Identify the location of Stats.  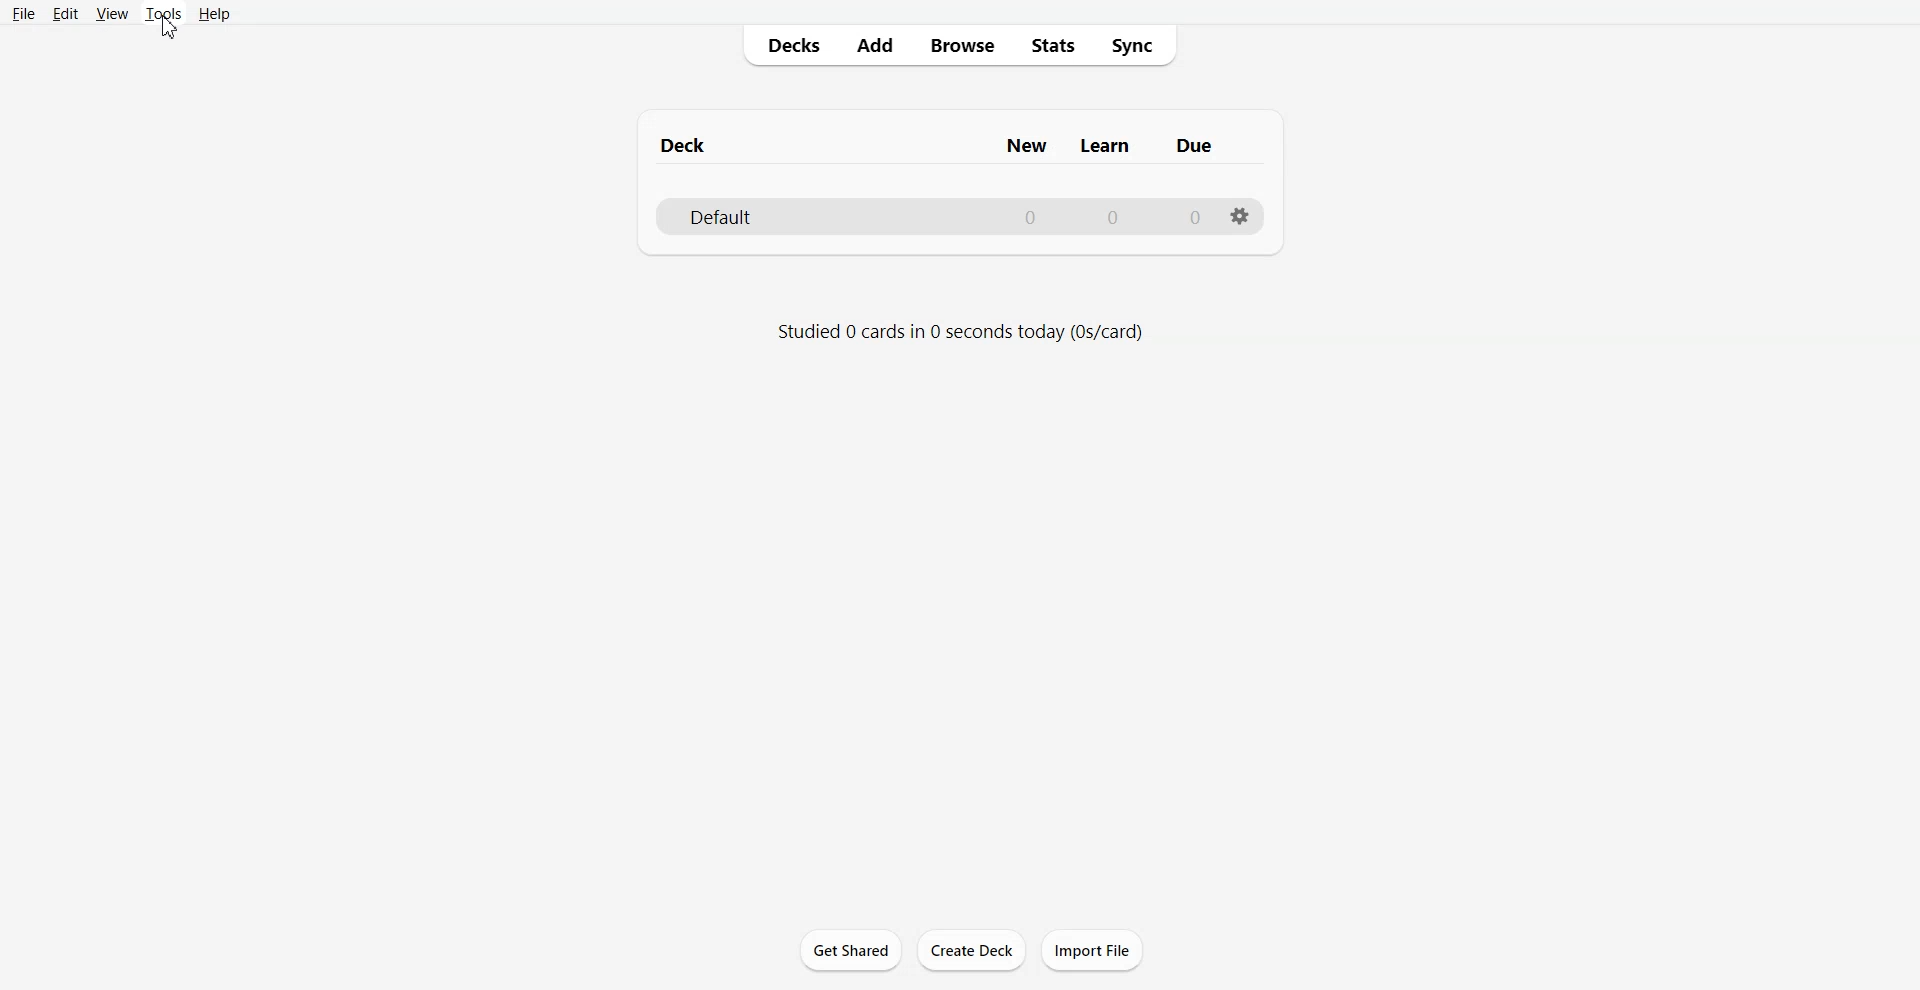
(1052, 46).